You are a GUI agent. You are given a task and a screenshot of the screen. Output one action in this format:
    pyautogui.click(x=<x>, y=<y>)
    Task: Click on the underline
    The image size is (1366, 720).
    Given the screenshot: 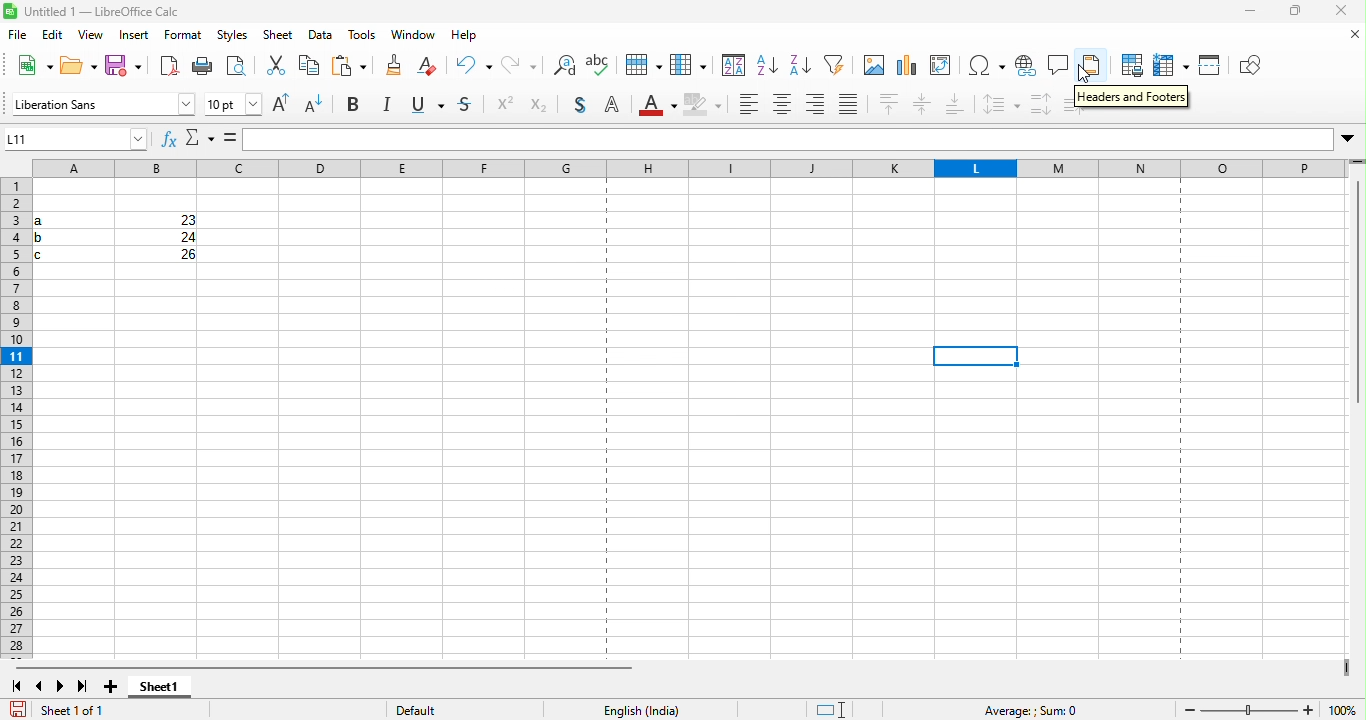 What is the action you would take?
    pyautogui.click(x=431, y=105)
    